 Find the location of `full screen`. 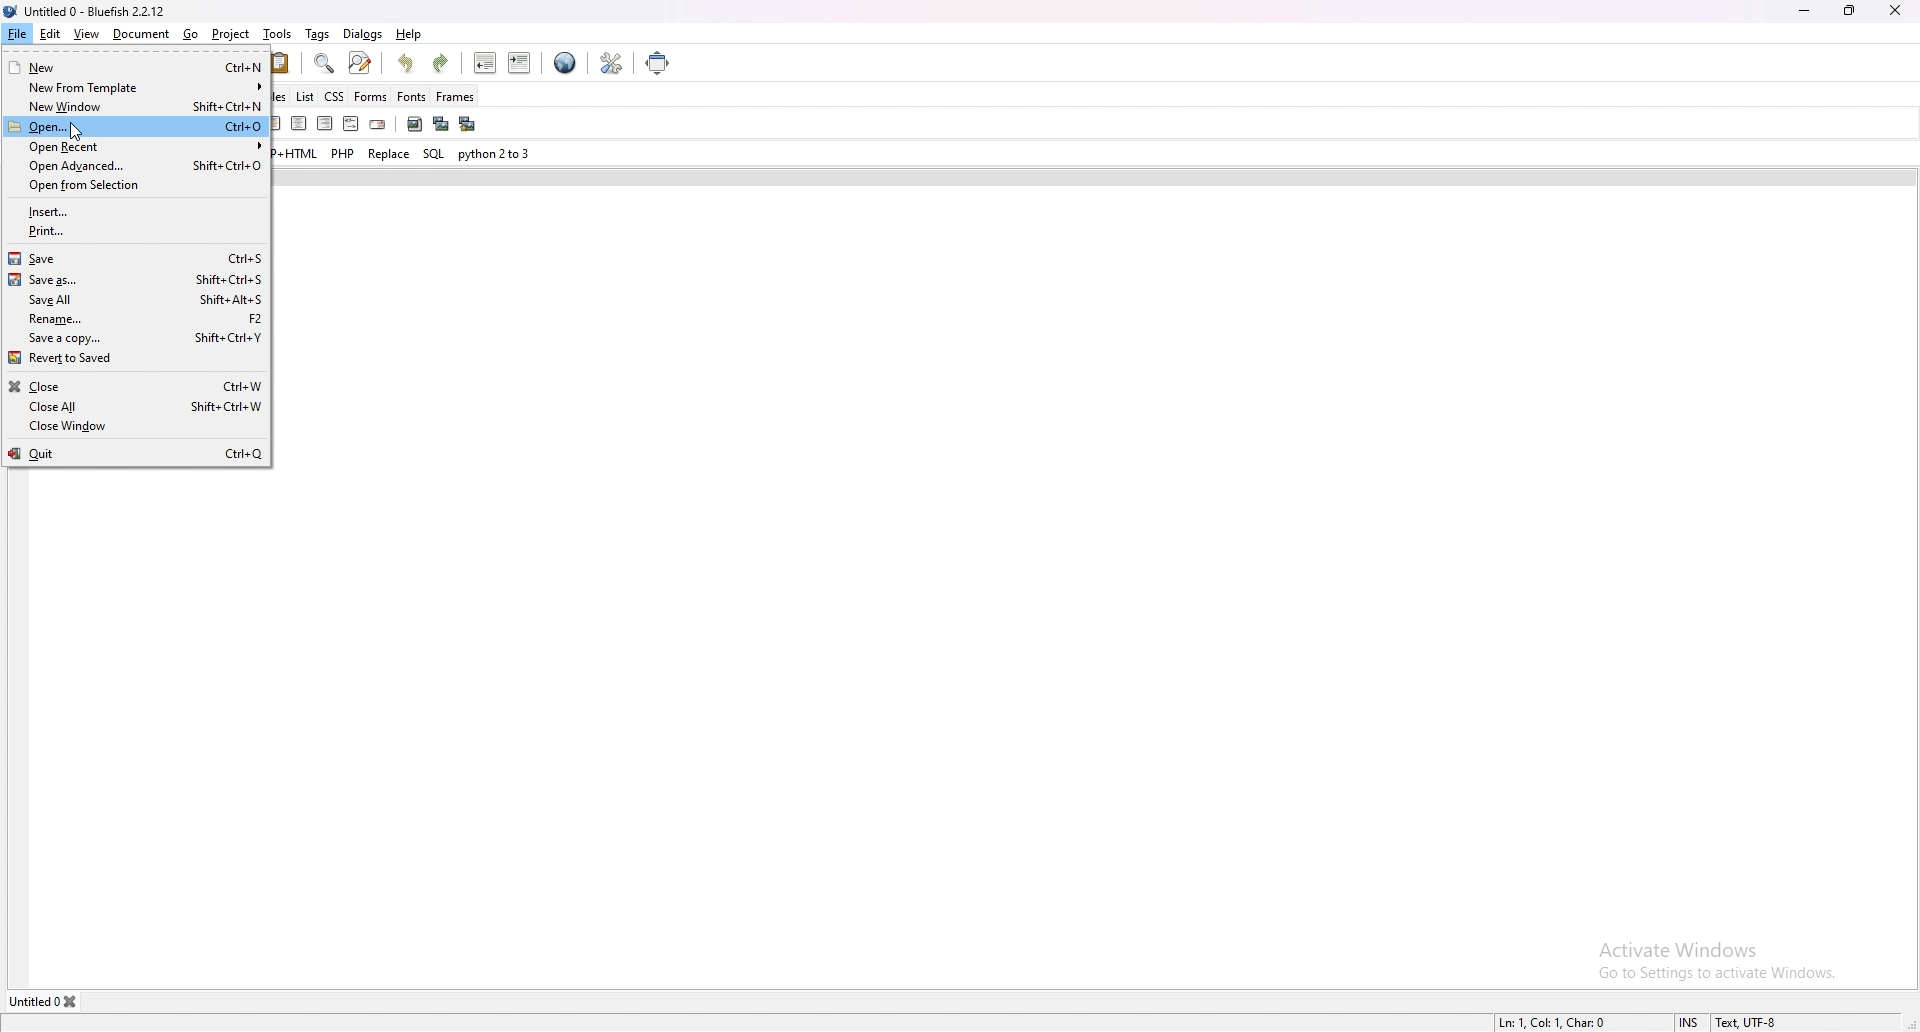

full screen is located at coordinates (658, 63).